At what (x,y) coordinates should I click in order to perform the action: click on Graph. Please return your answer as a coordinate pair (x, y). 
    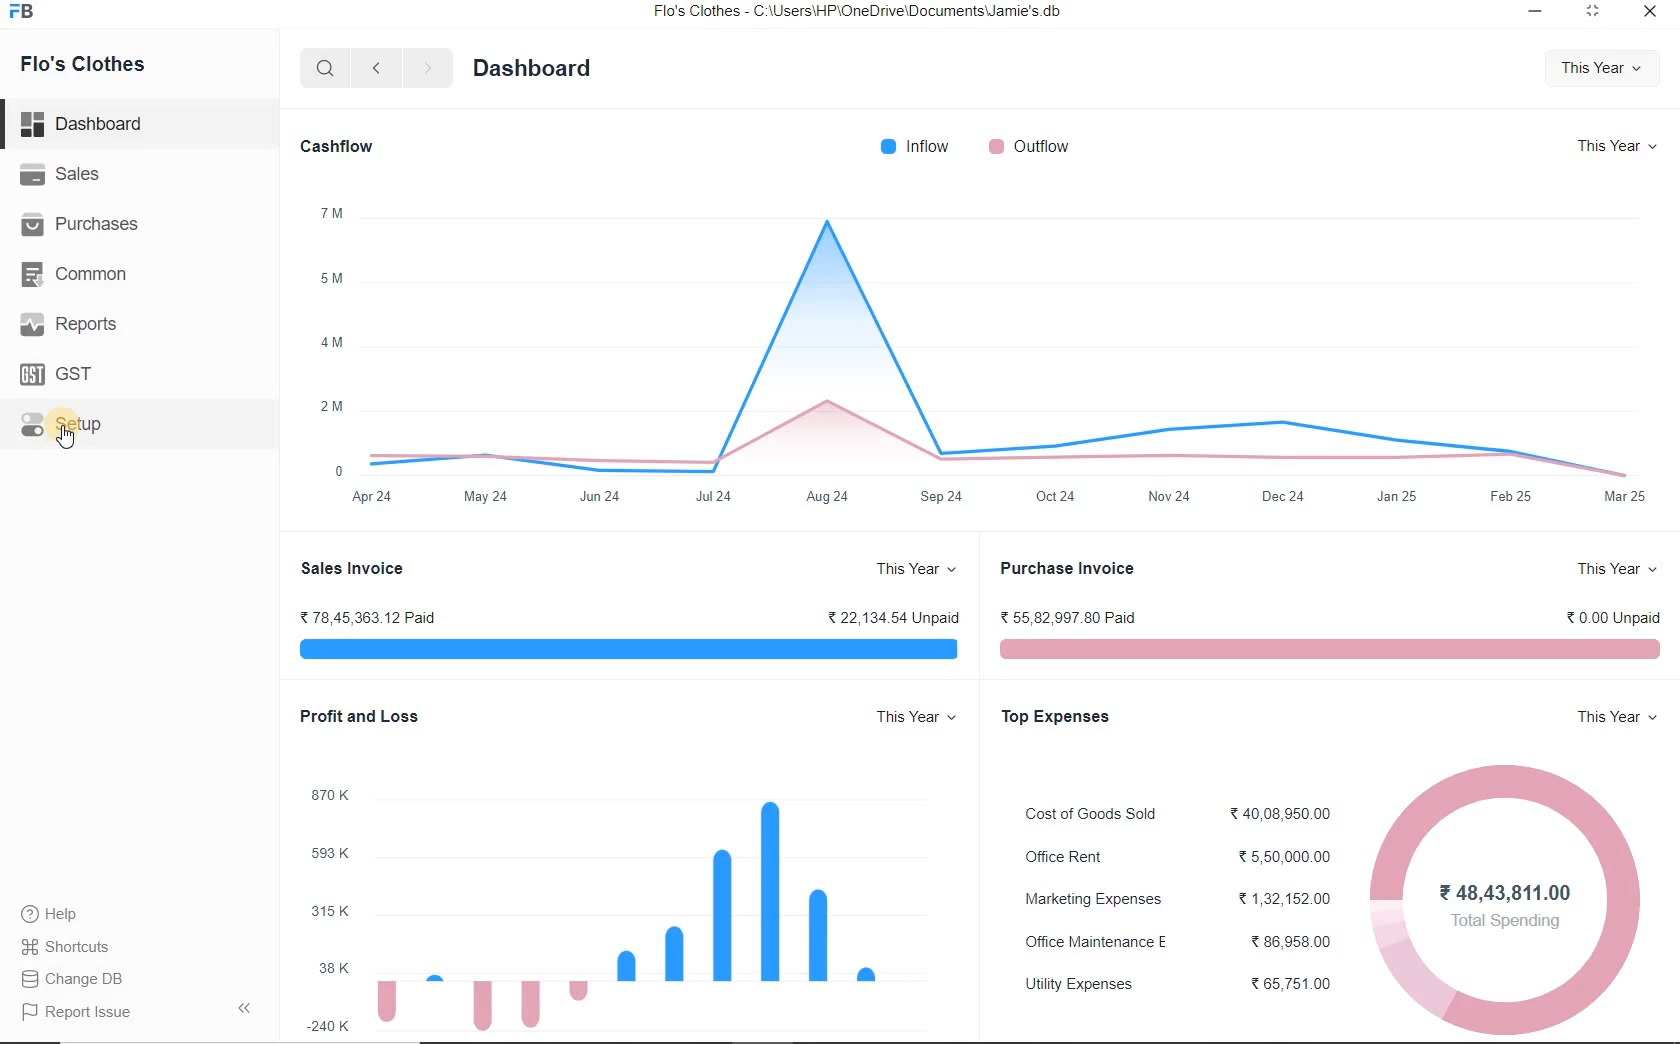
    Looking at the image, I should click on (1008, 326).